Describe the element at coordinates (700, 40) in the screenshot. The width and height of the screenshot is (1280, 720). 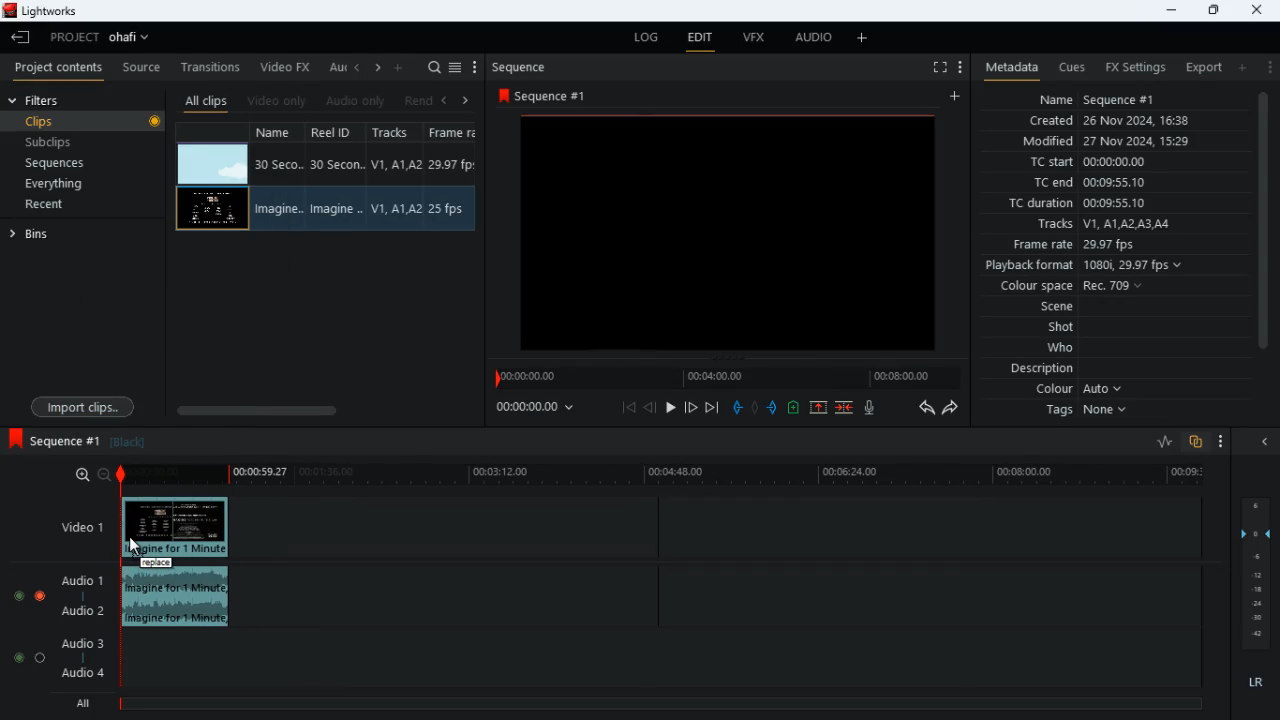
I see `edit` at that location.